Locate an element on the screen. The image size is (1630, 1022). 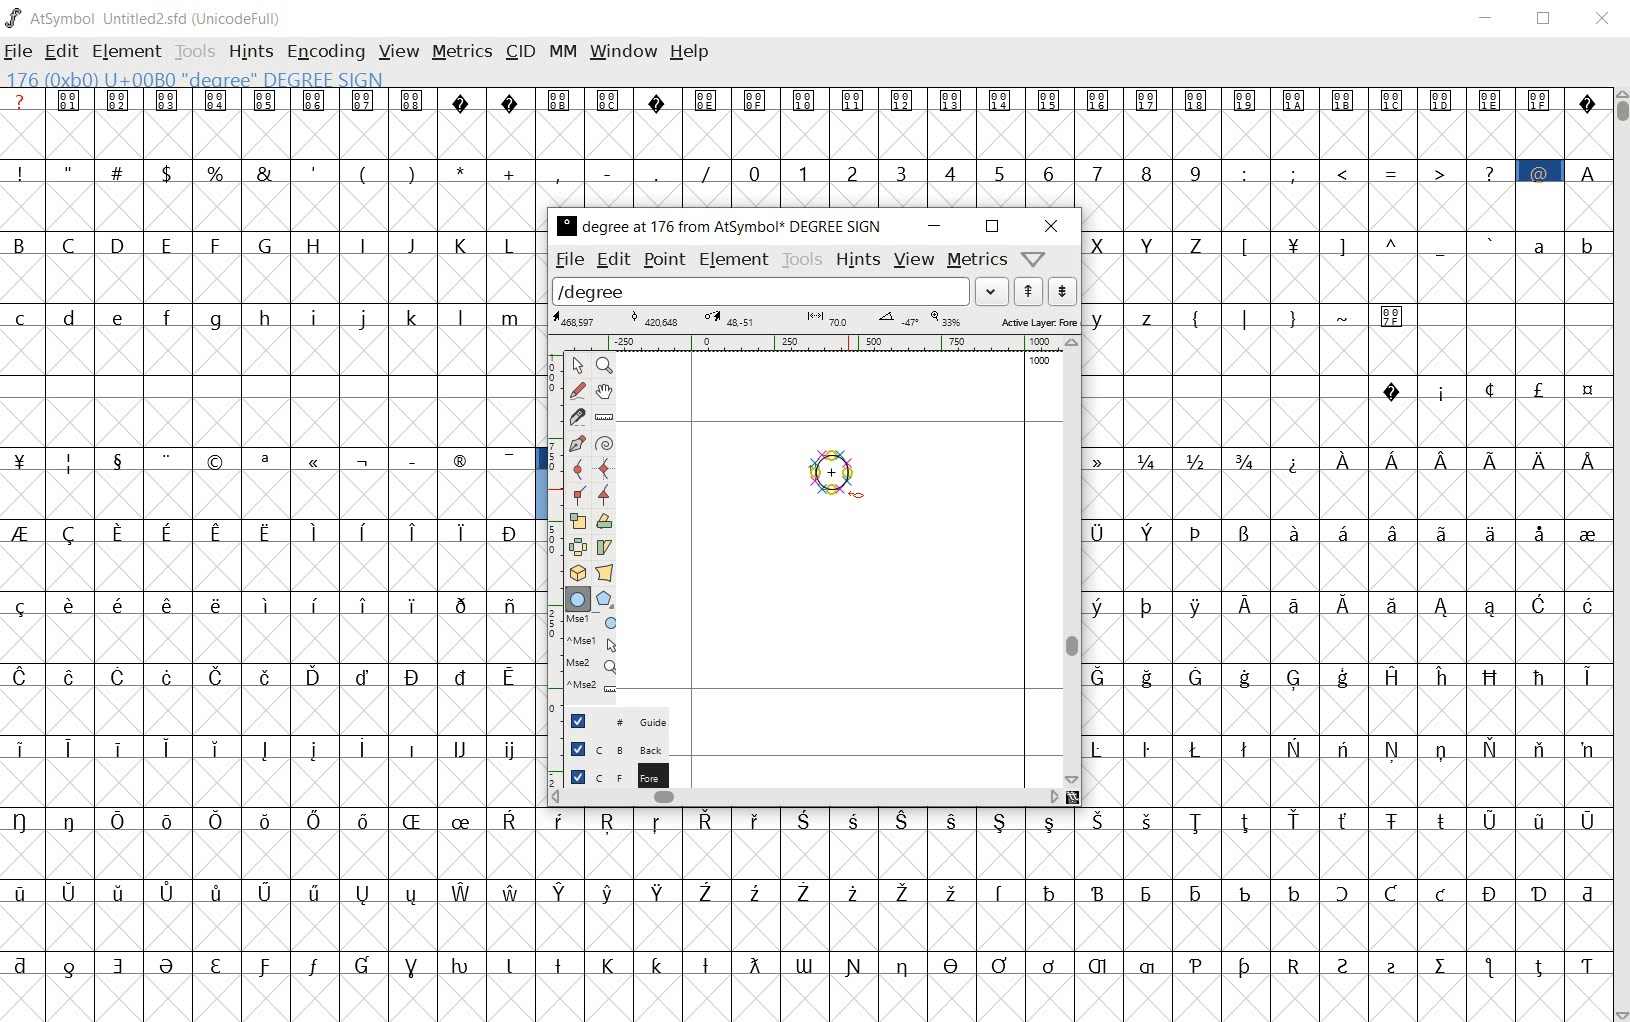
special characters is located at coordinates (270, 462).